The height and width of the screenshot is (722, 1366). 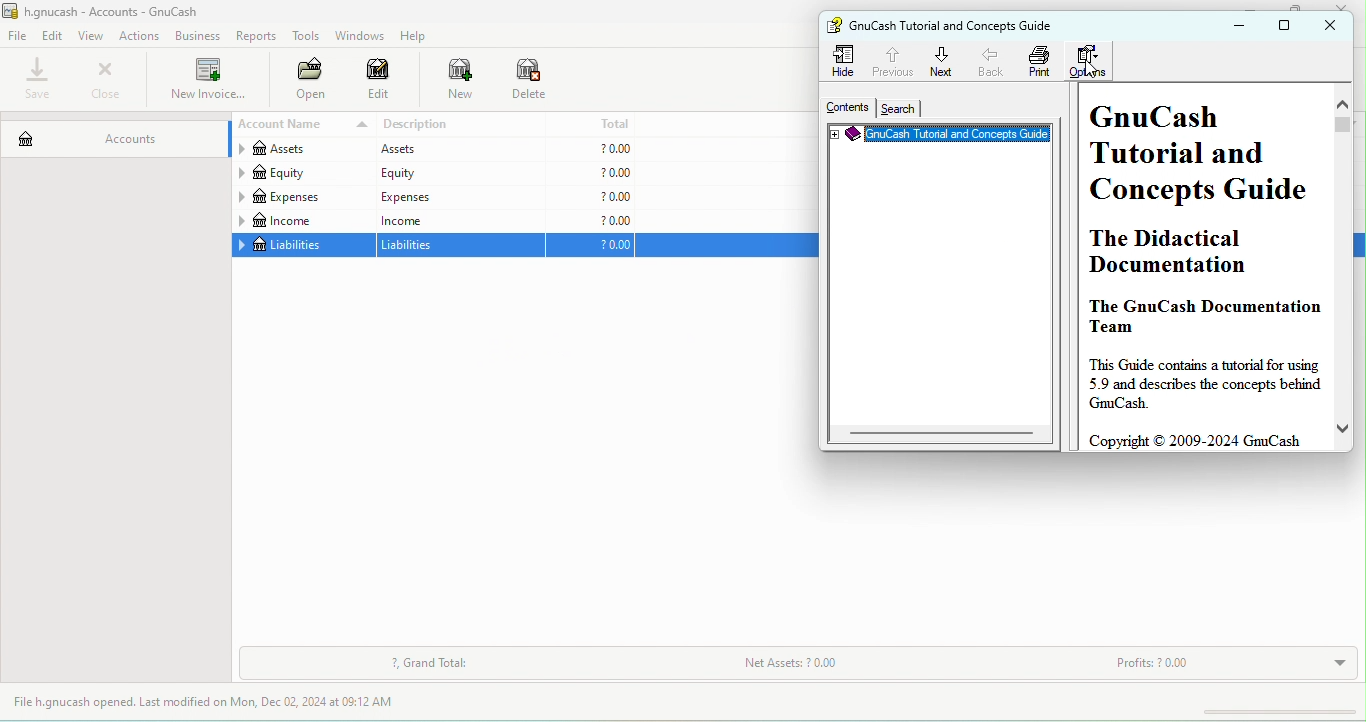 I want to click on bussiness, so click(x=198, y=36).